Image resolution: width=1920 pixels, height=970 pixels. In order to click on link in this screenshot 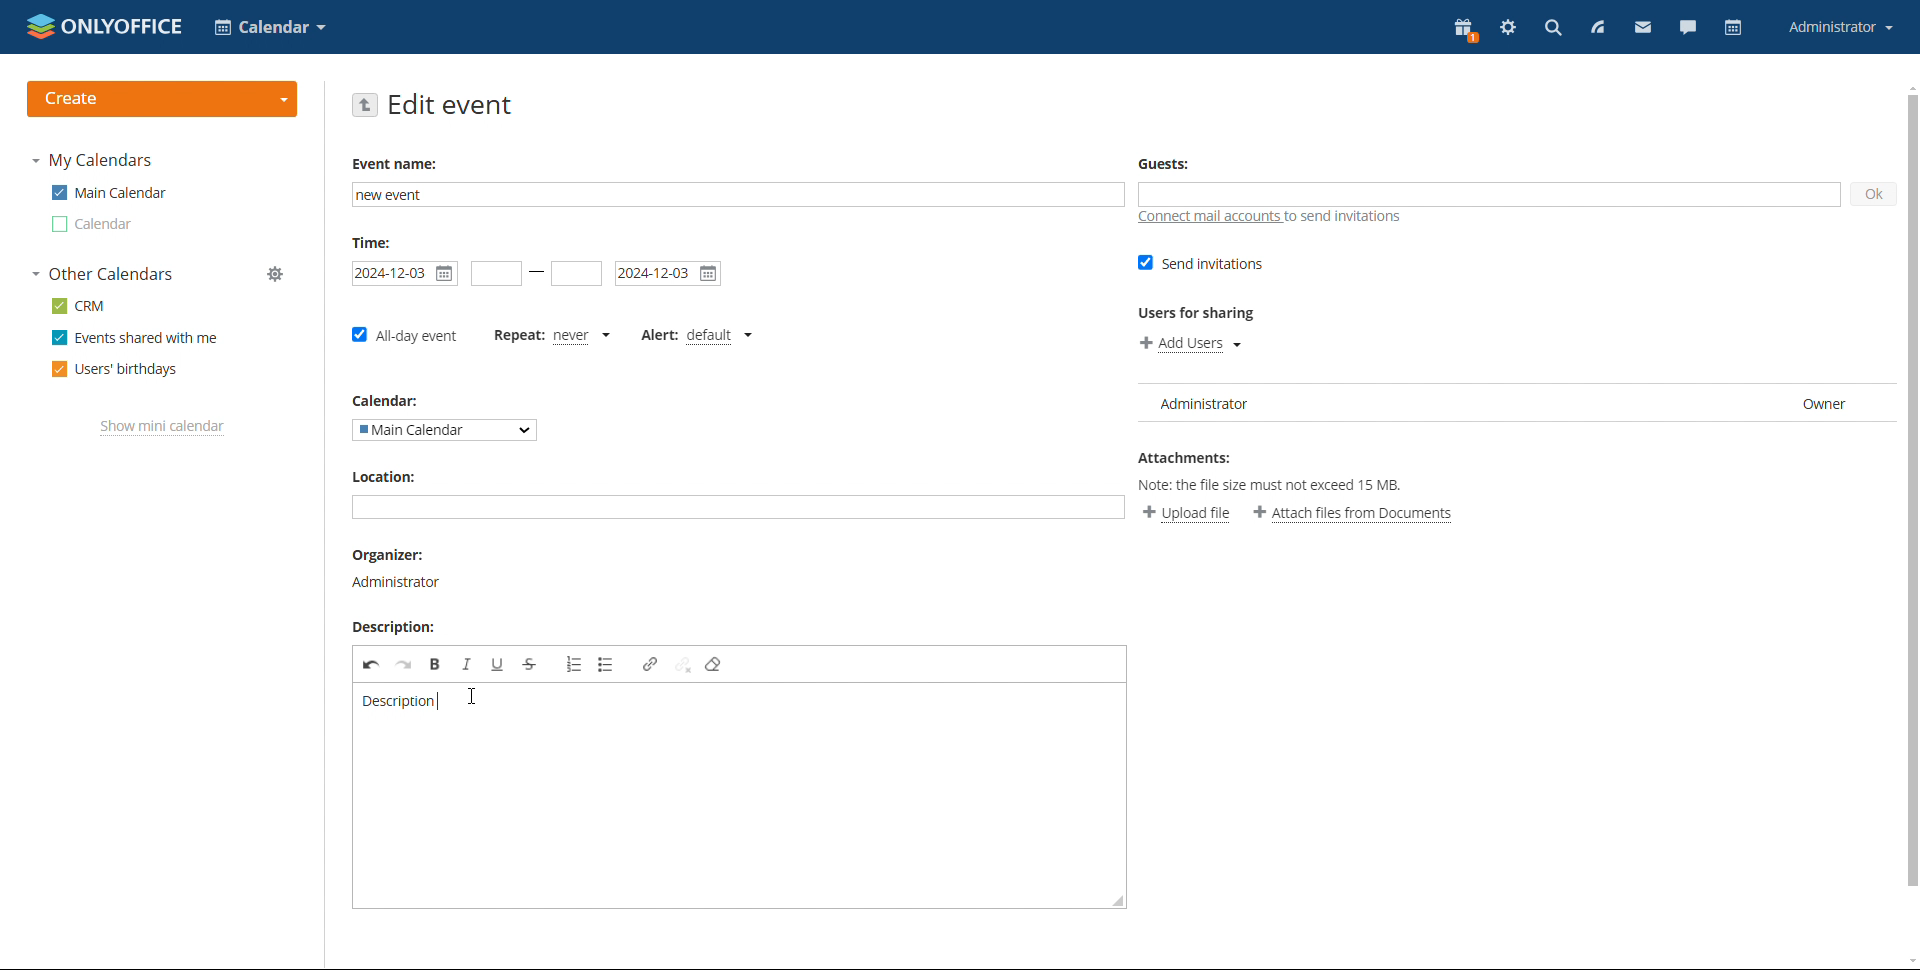, I will do `click(650, 665)`.